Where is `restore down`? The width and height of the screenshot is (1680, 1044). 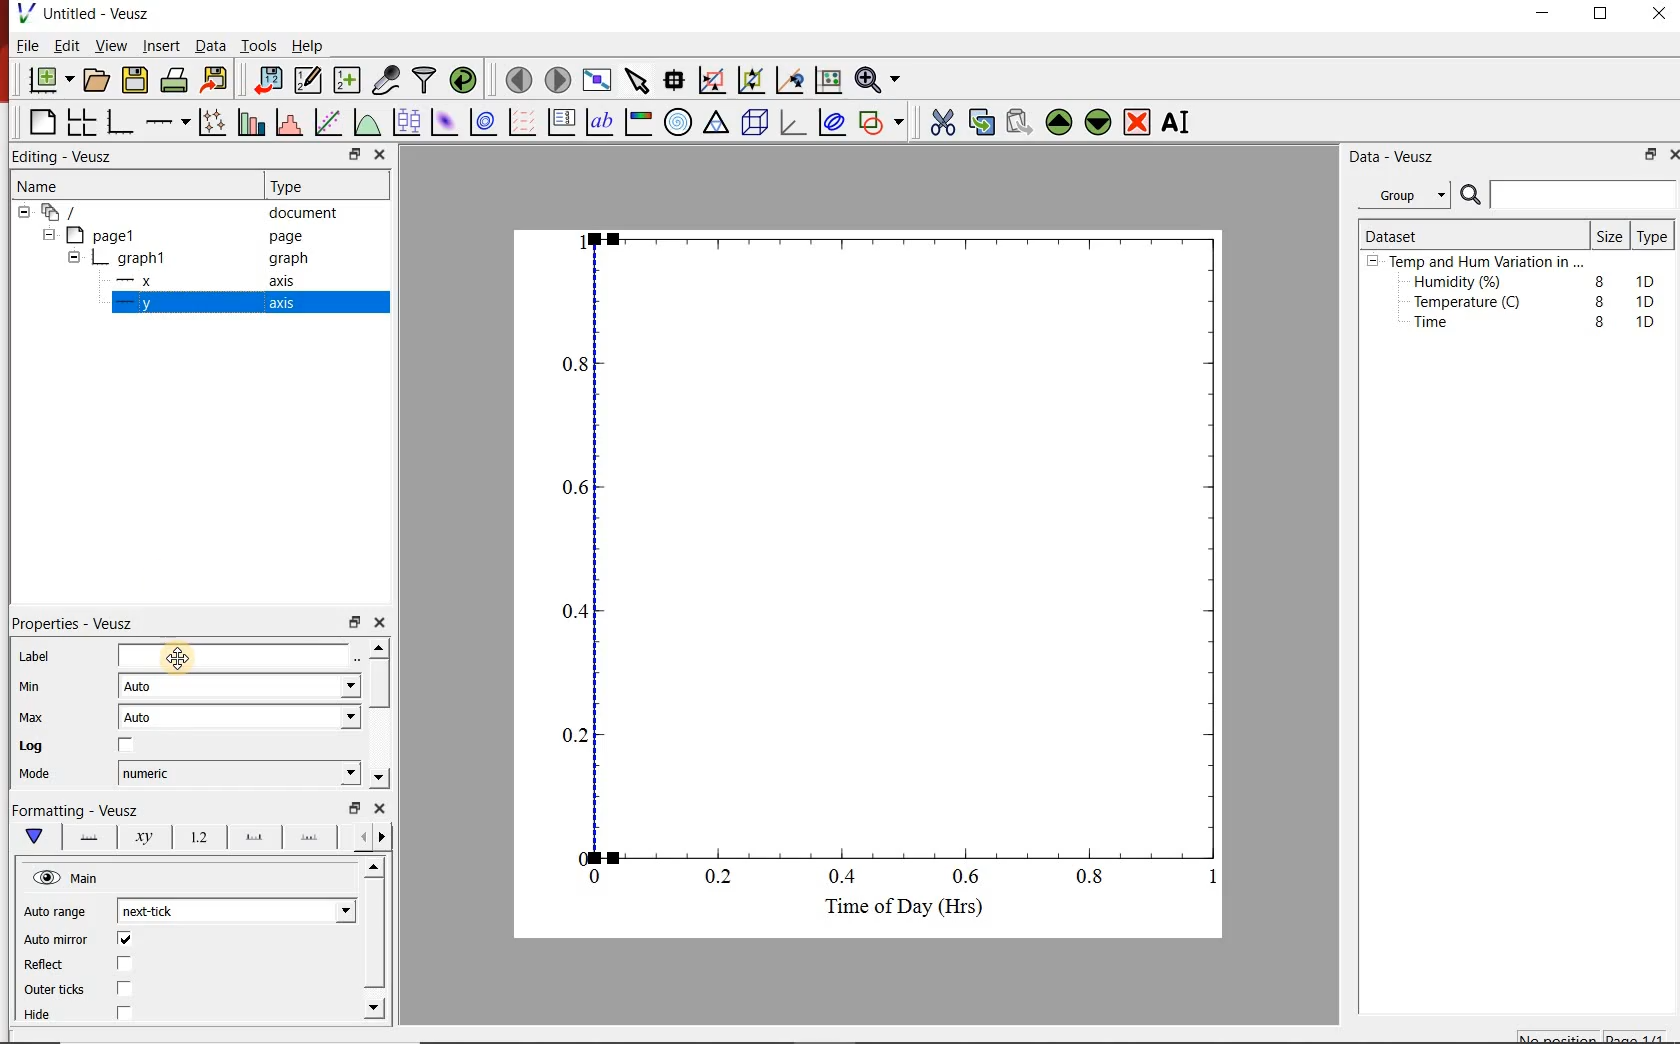 restore down is located at coordinates (1646, 157).